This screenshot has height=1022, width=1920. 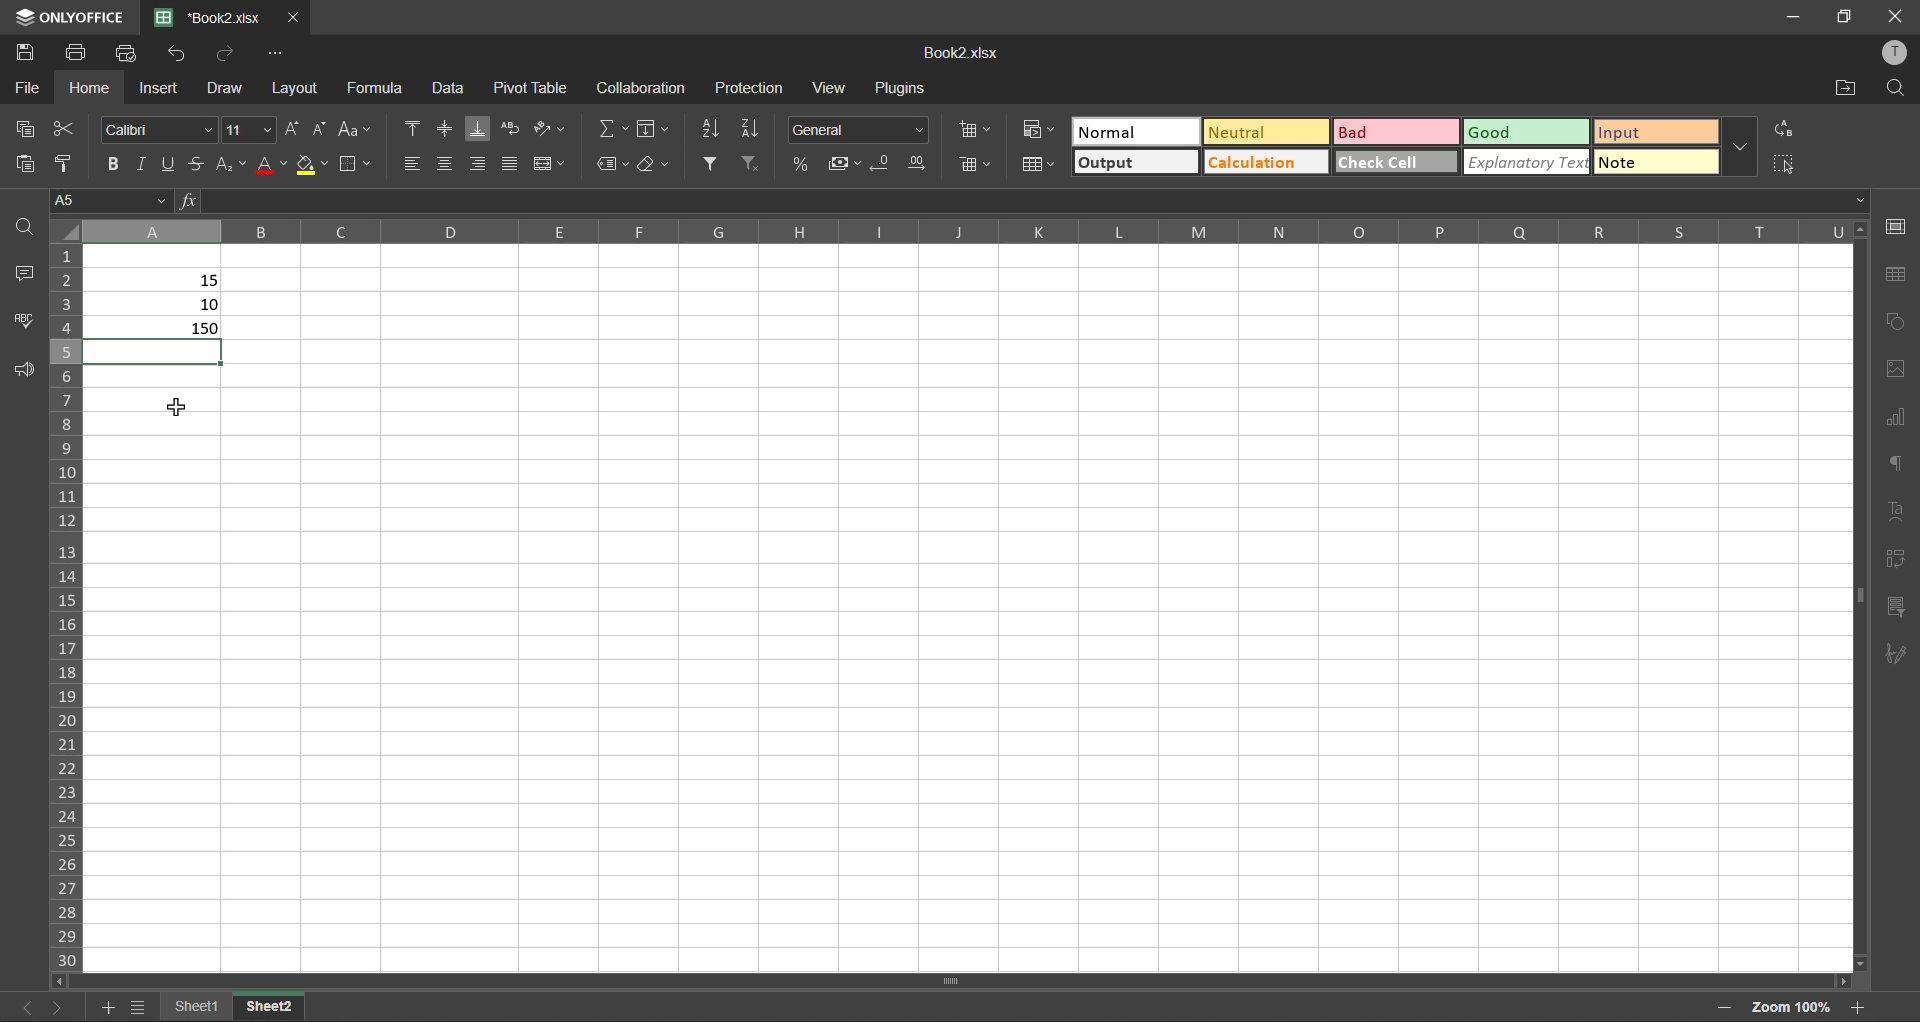 What do you see at coordinates (1844, 17) in the screenshot?
I see `maximize` at bounding box center [1844, 17].